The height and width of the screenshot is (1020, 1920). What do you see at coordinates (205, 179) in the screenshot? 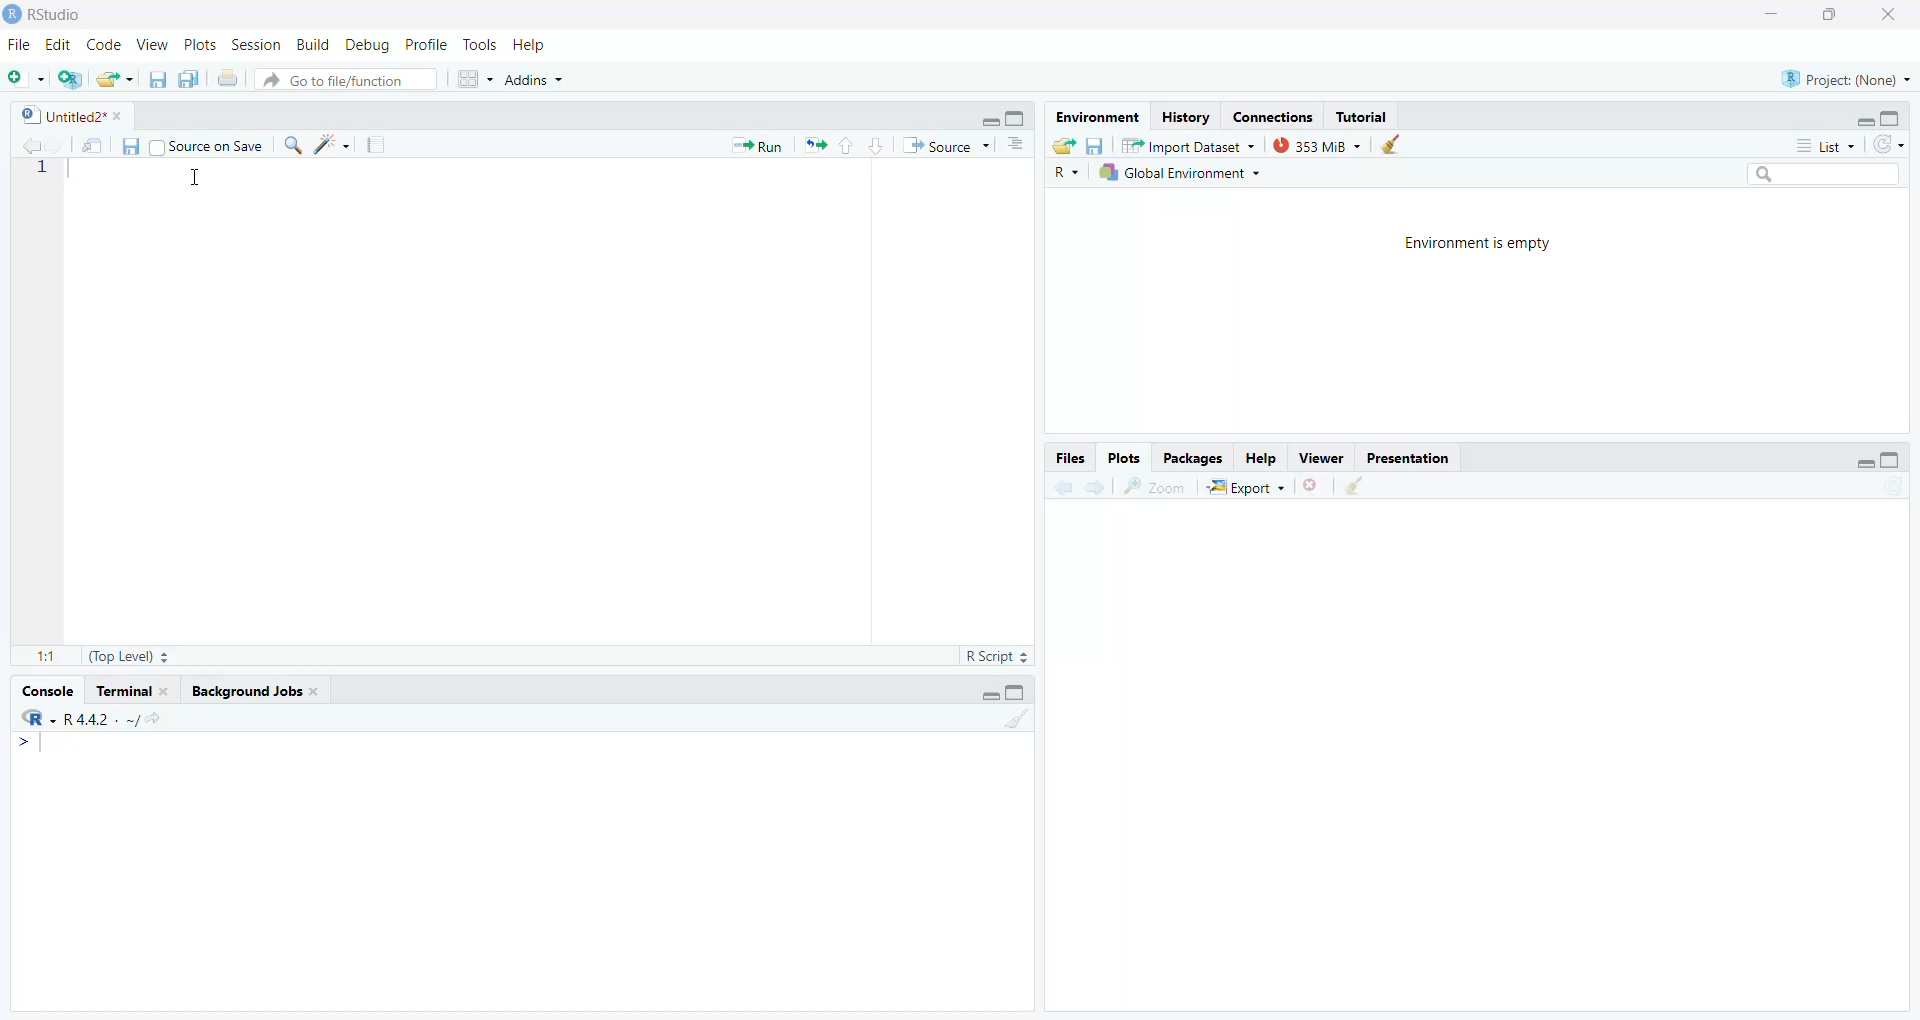
I see `cursor` at bounding box center [205, 179].